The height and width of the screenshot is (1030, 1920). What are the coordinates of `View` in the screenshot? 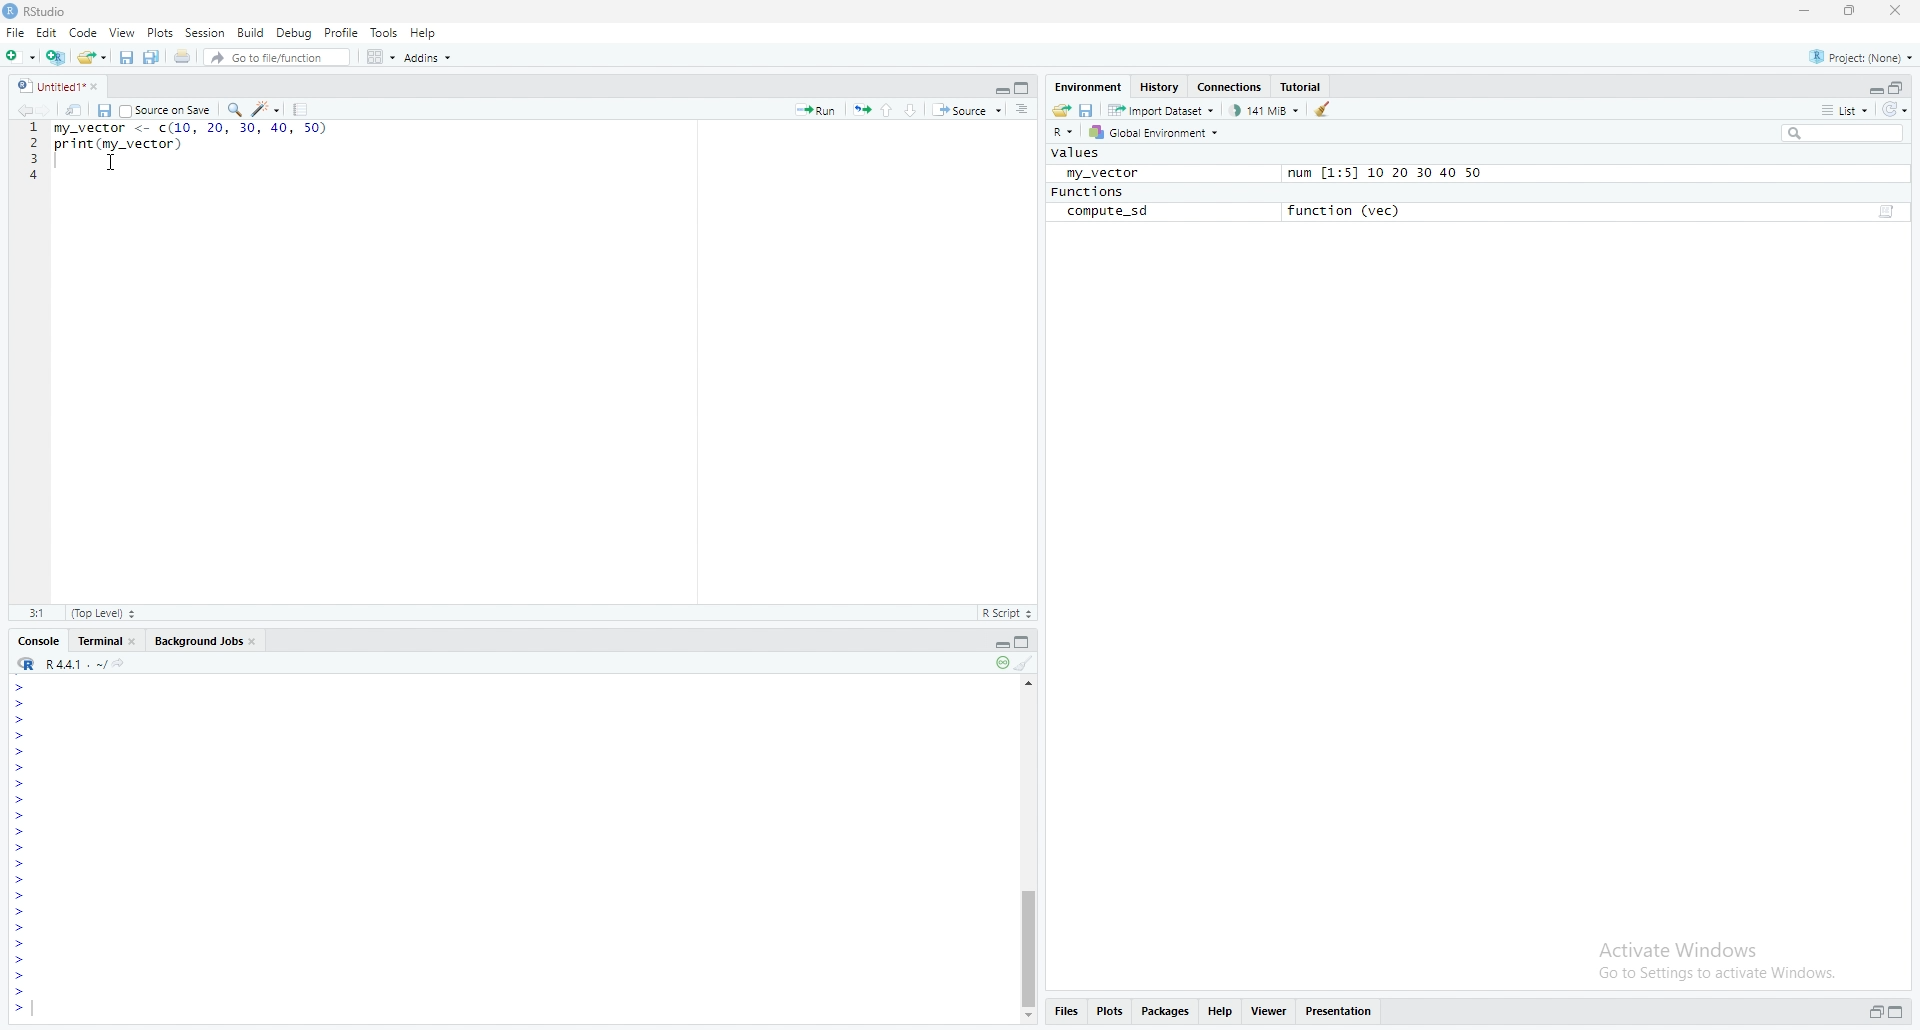 It's located at (123, 32).